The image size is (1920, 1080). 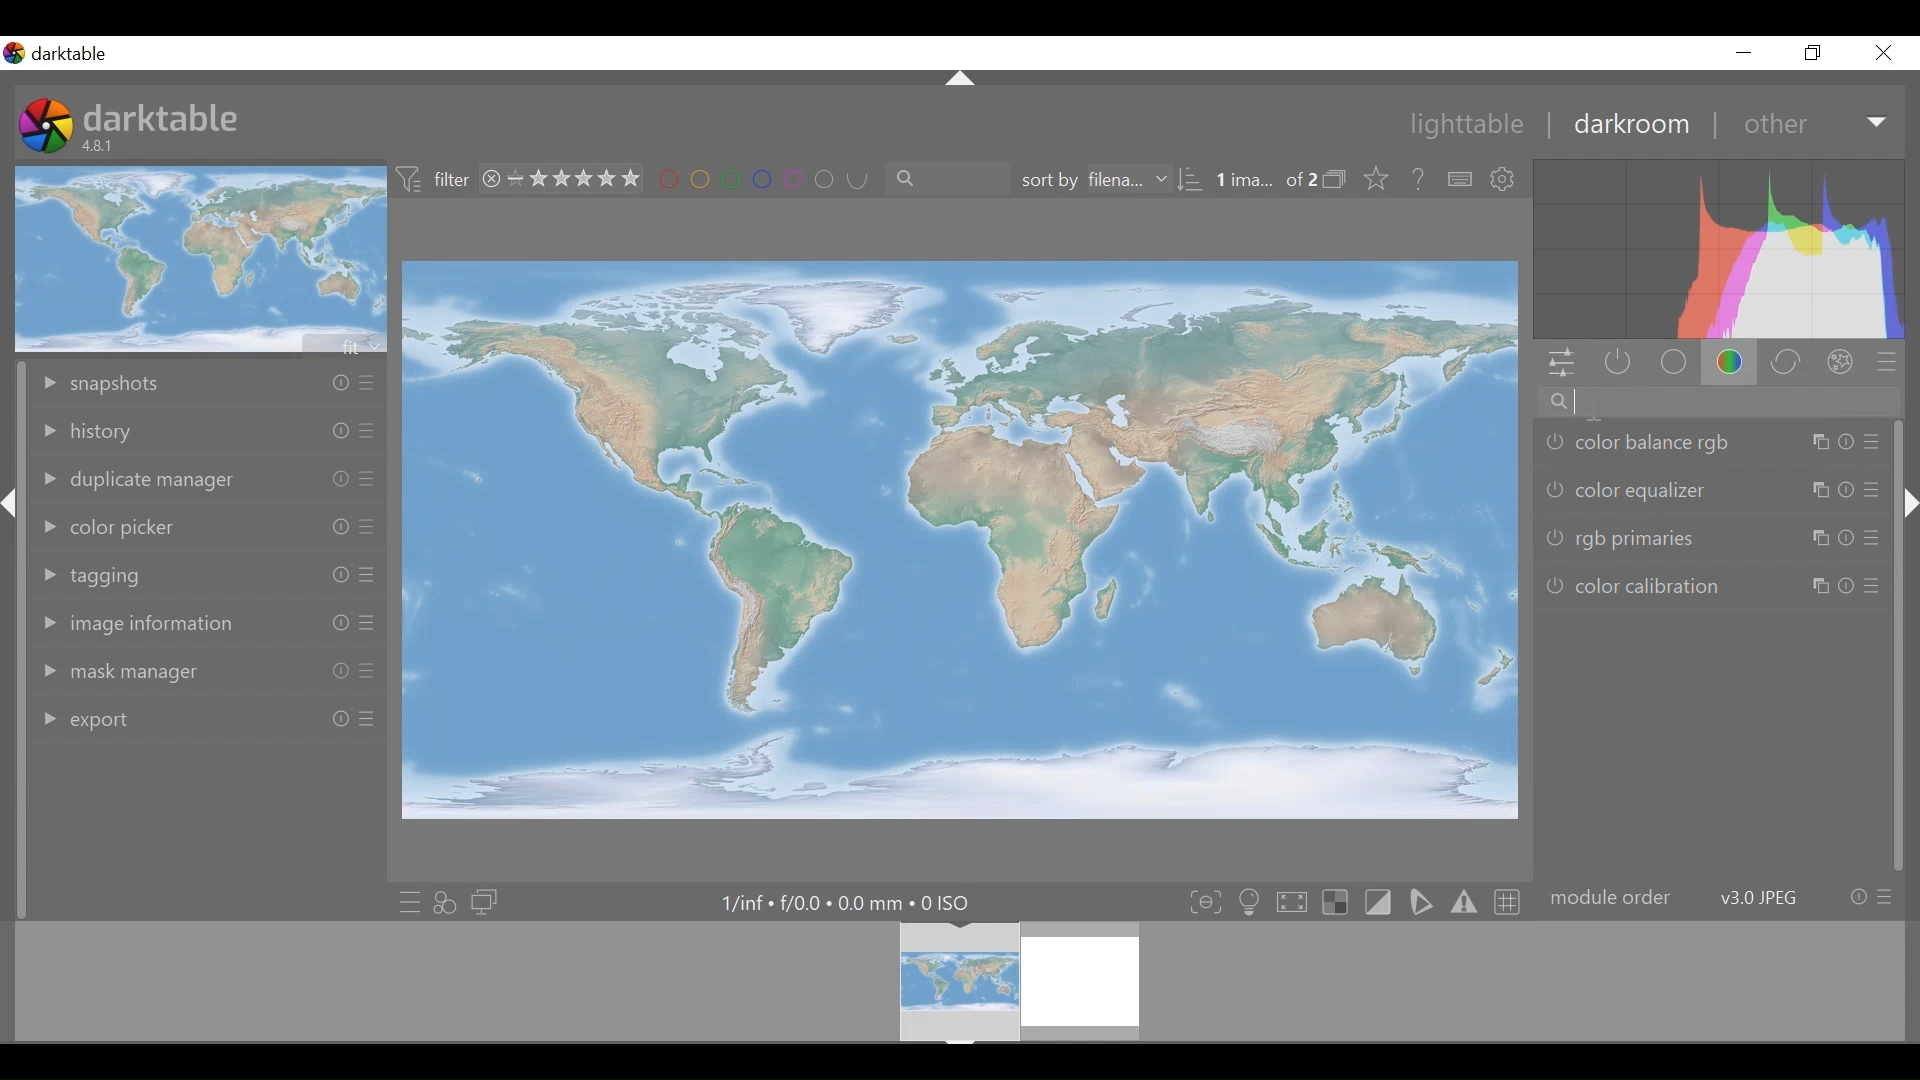 What do you see at coordinates (1628, 123) in the screenshot?
I see `darkroom` at bounding box center [1628, 123].